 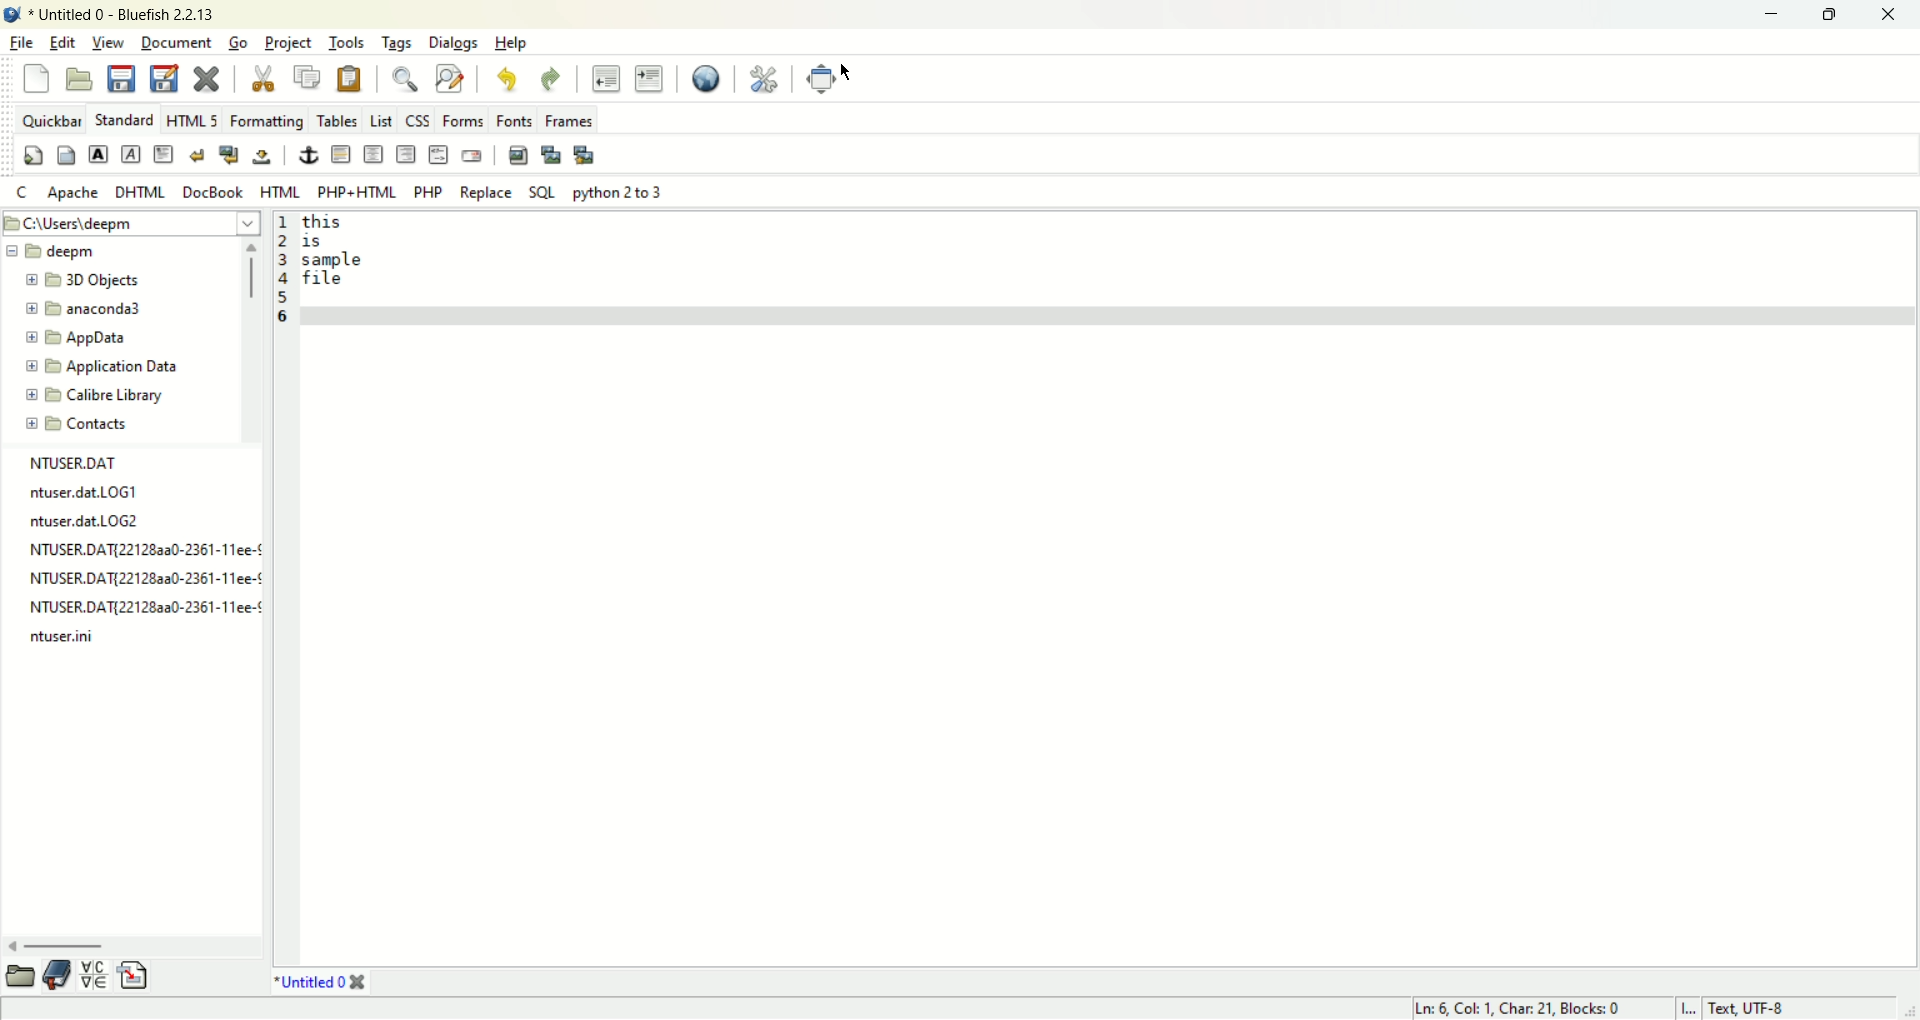 What do you see at coordinates (90, 522) in the screenshot?
I see `ntuser.dat.LOG2` at bounding box center [90, 522].